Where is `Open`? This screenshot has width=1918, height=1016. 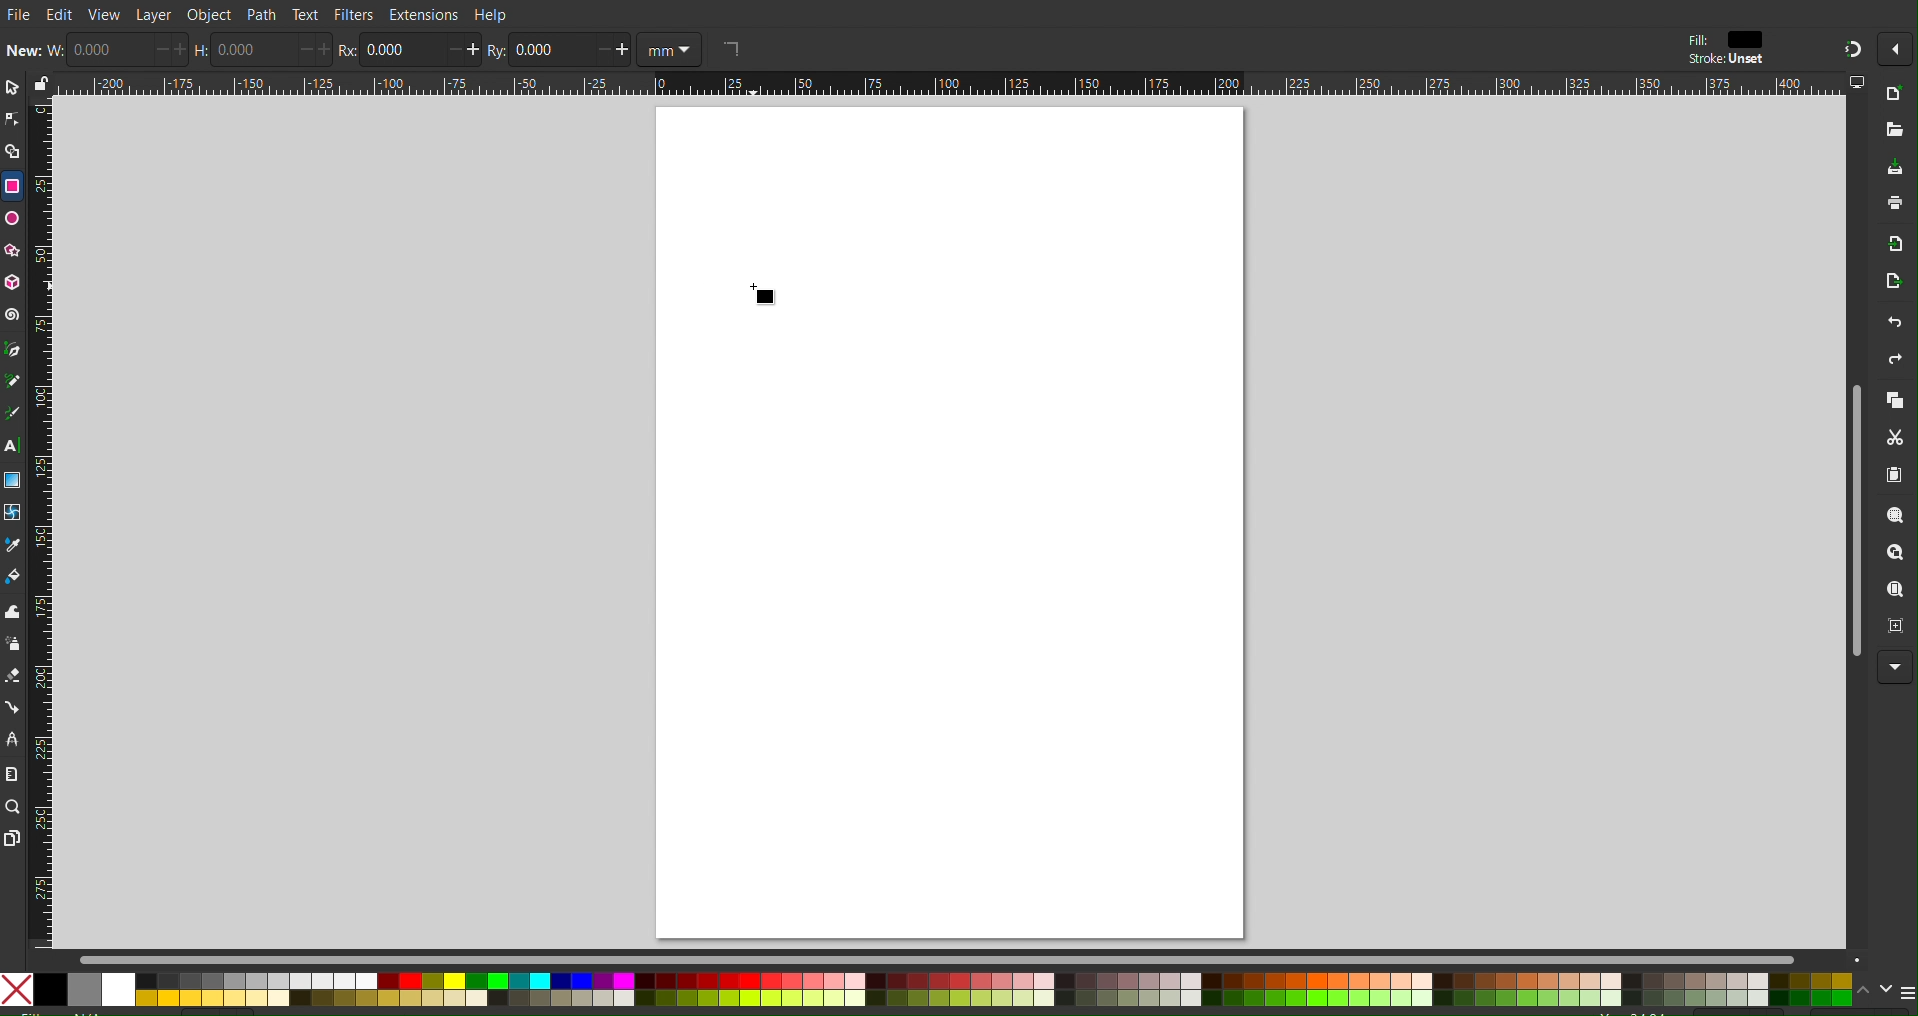 Open is located at coordinates (1893, 131).